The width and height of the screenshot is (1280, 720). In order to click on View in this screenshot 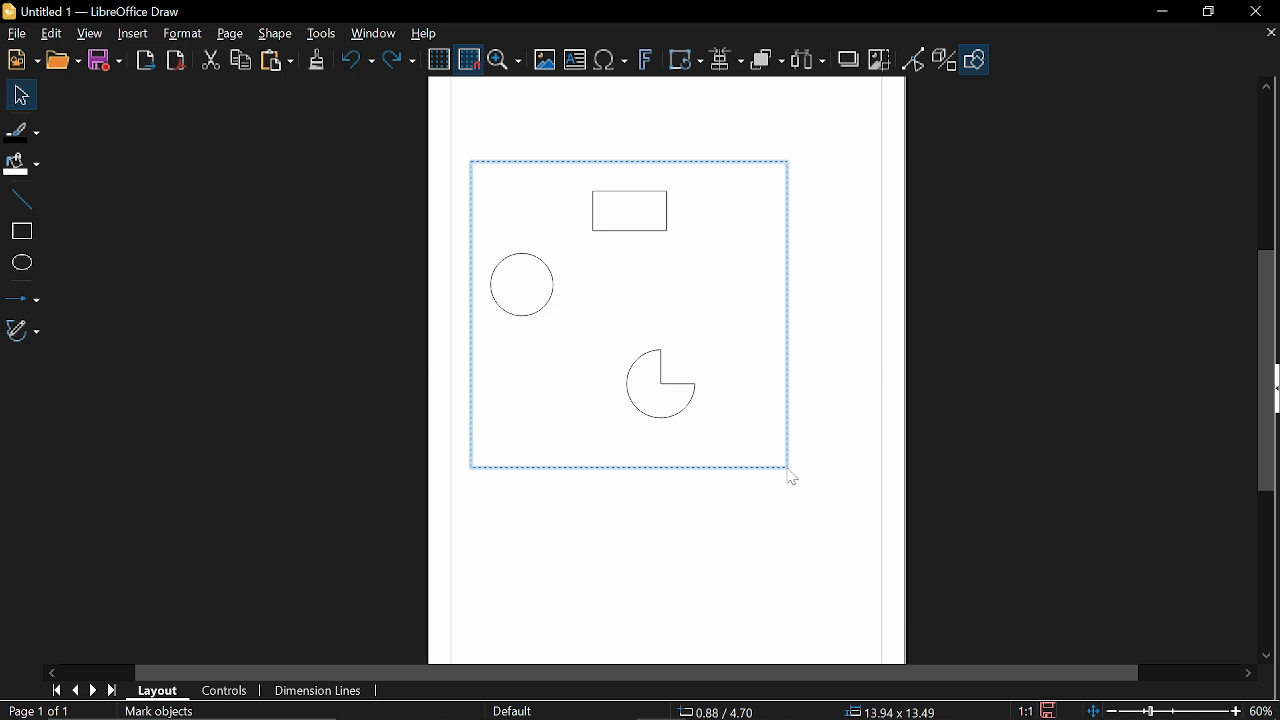, I will do `click(87, 35)`.